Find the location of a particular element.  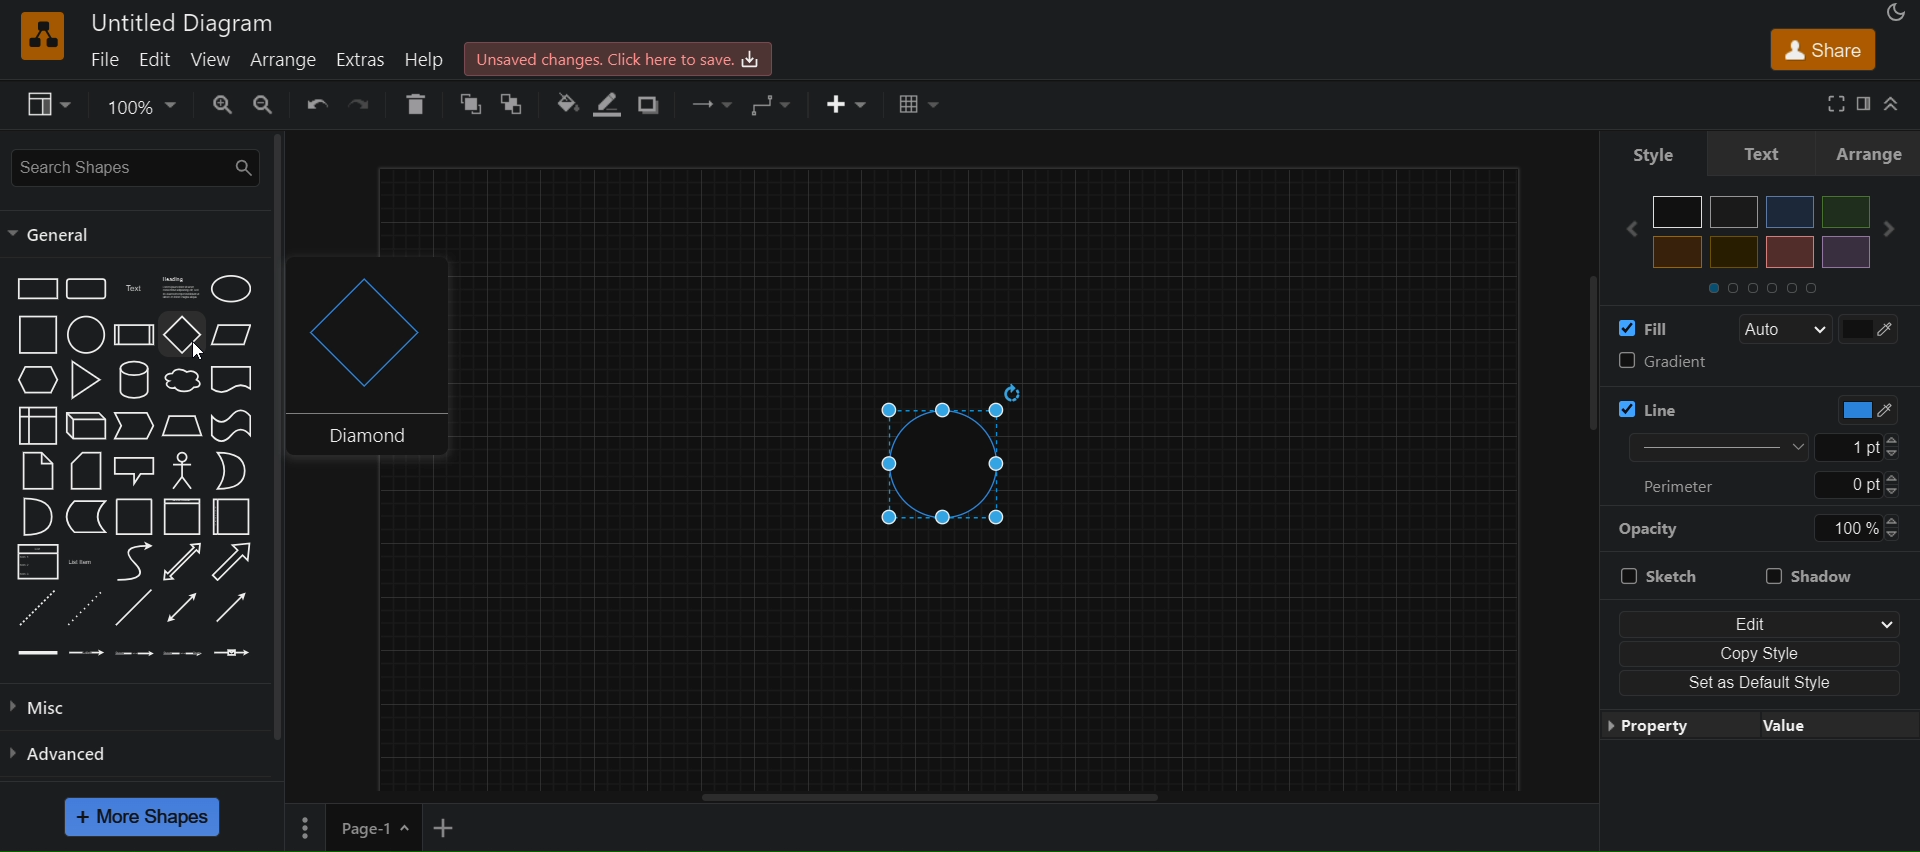

insert is located at coordinates (847, 105).